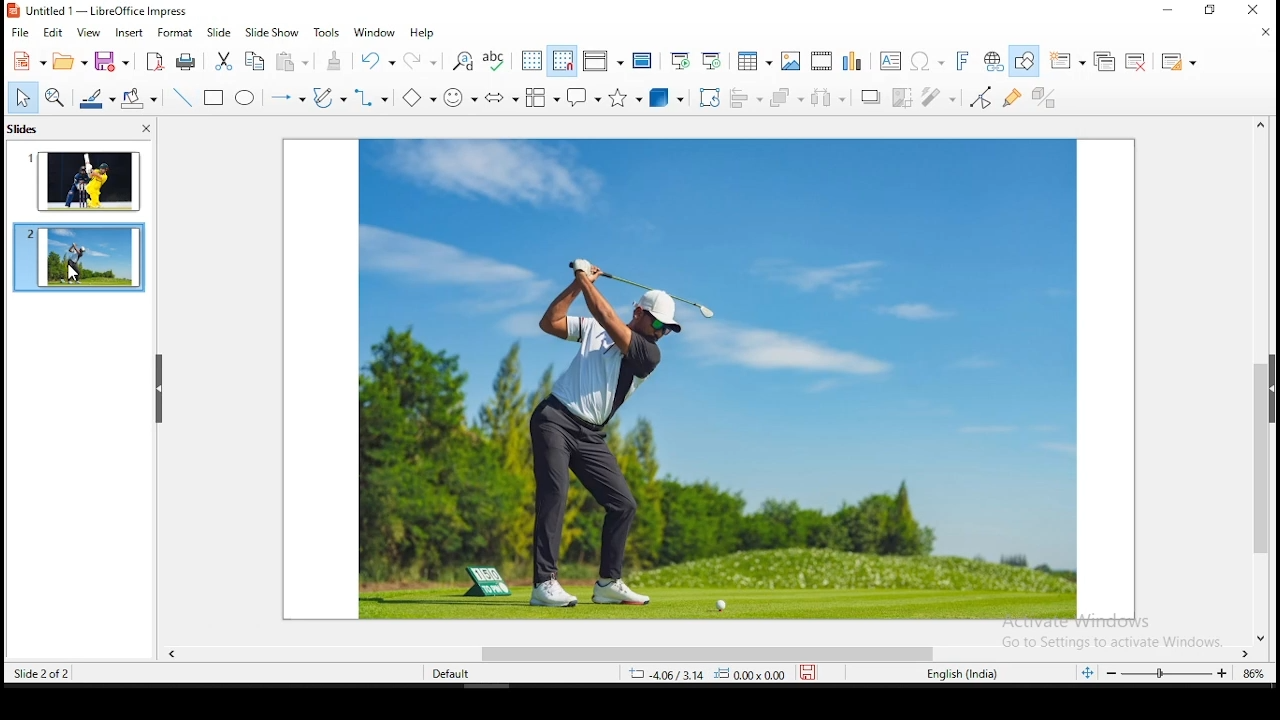  Describe the element at coordinates (888, 60) in the screenshot. I see `text box` at that location.